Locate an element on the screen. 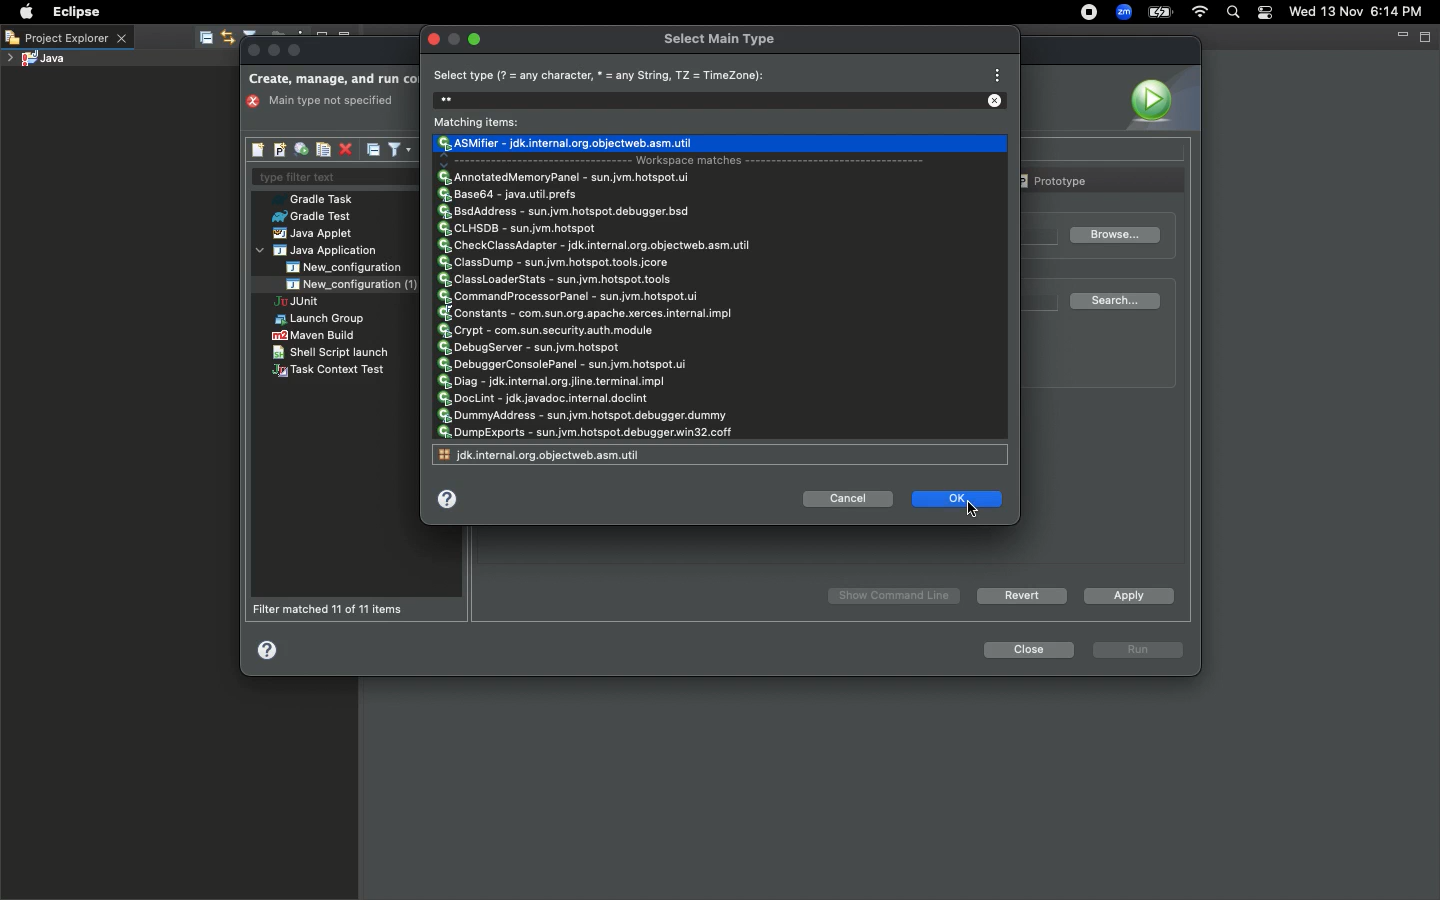  New launch configuration is located at coordinates (259, 150).